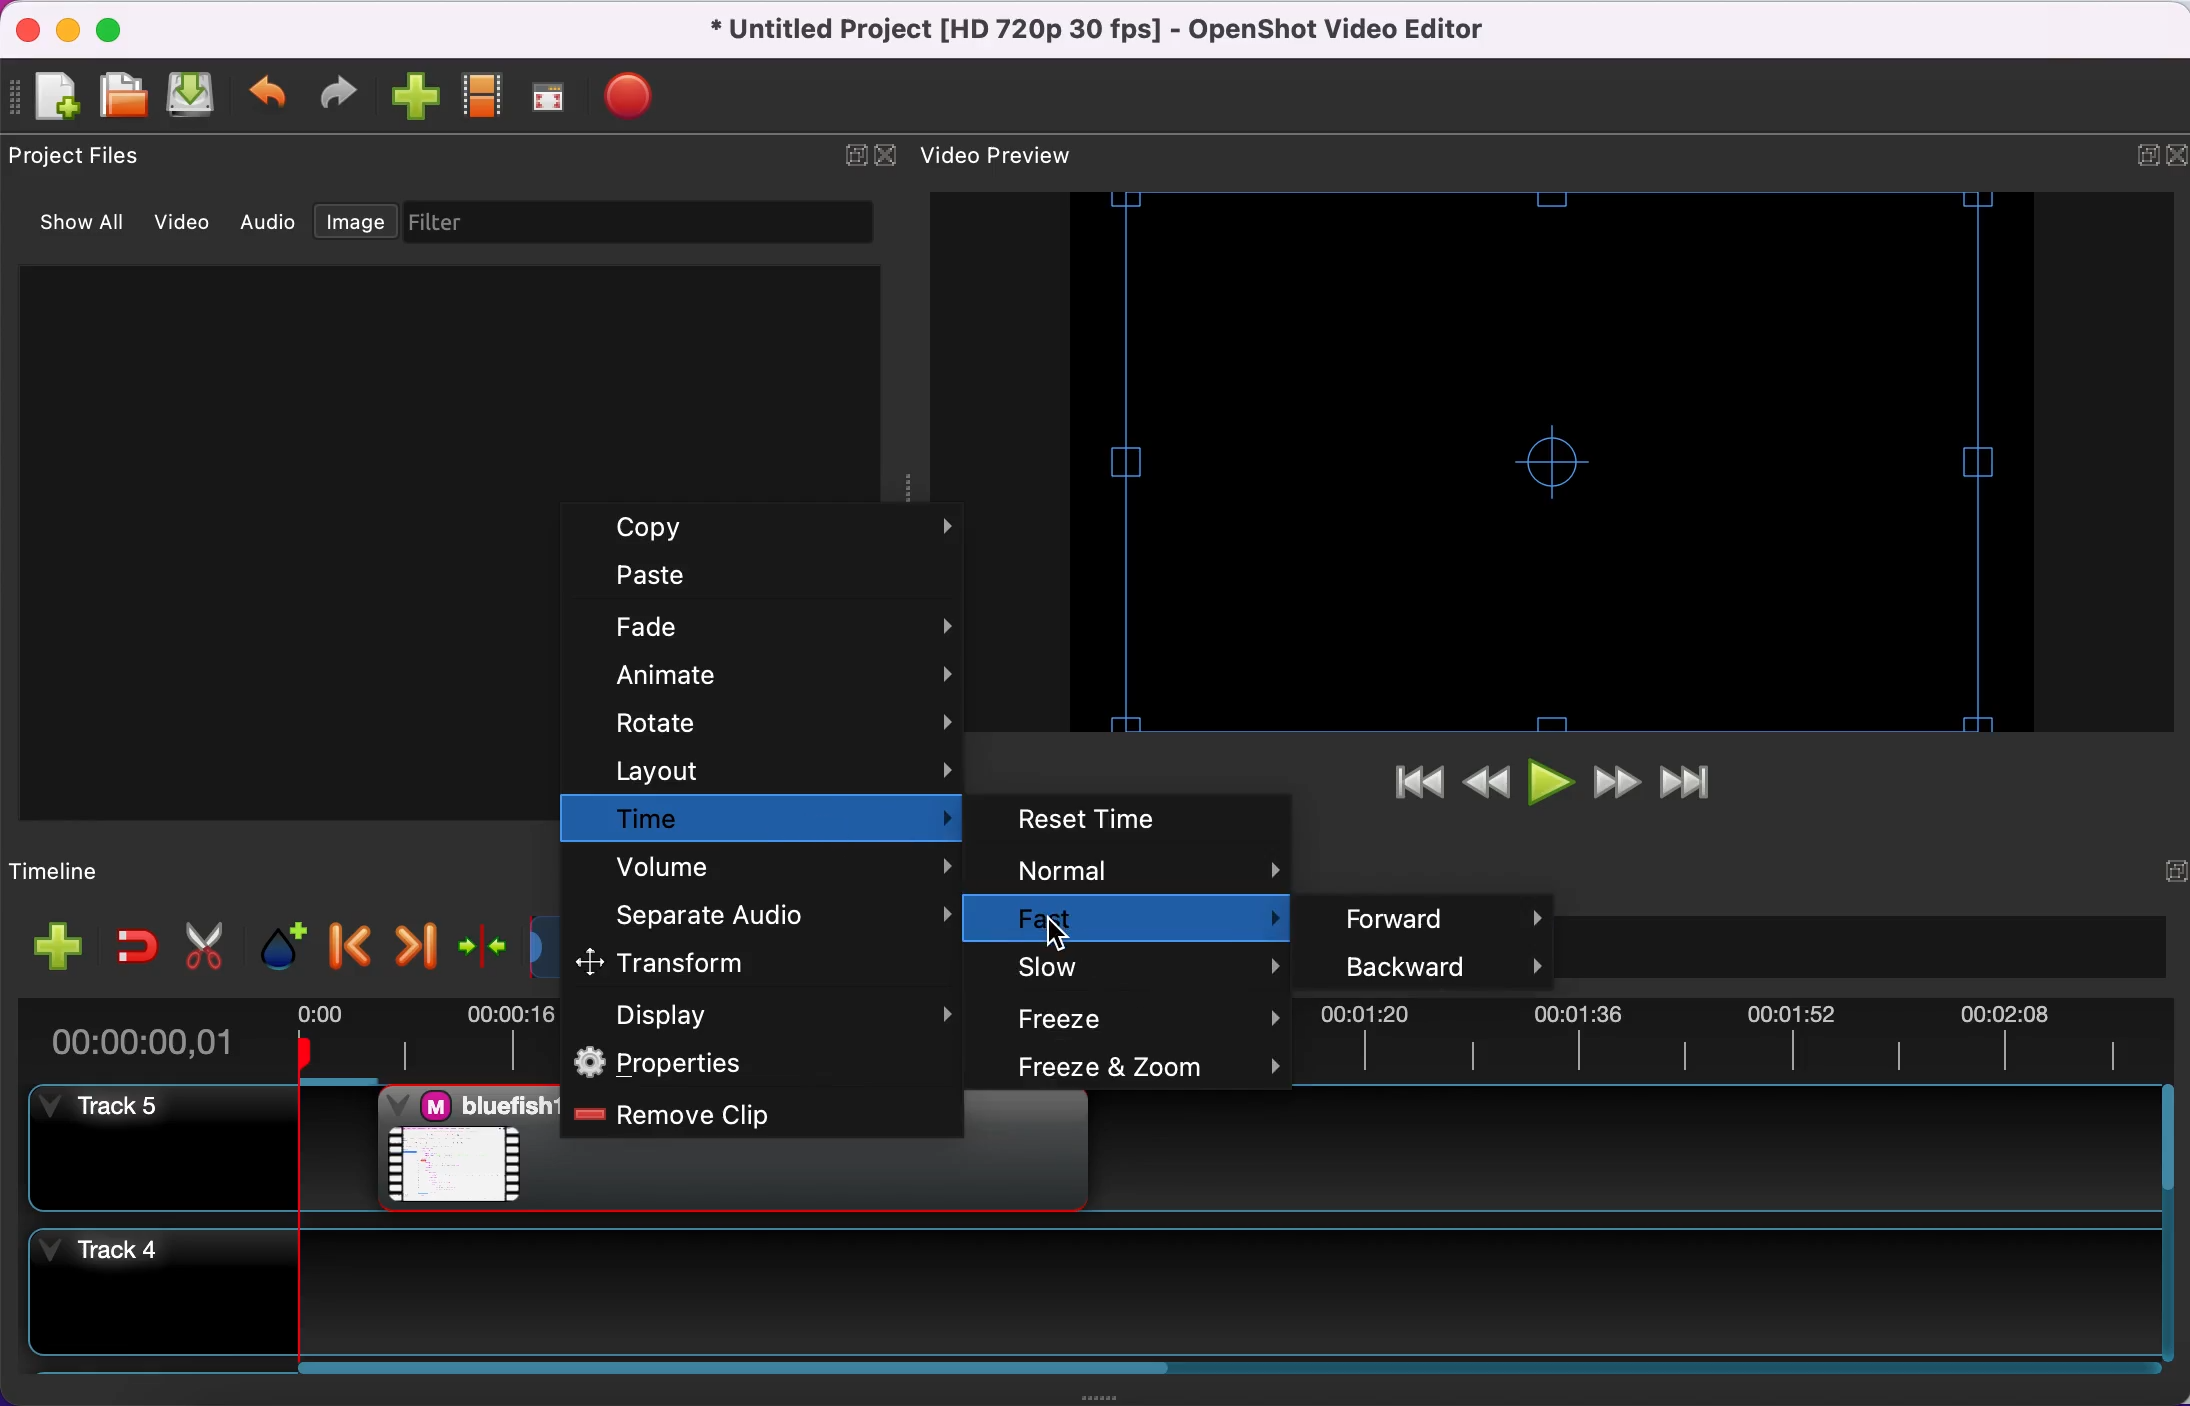 The image size is (2190, 1406). Describe the element at coordinates (120, 29) in the screenshot. I see `maximize` at that location.